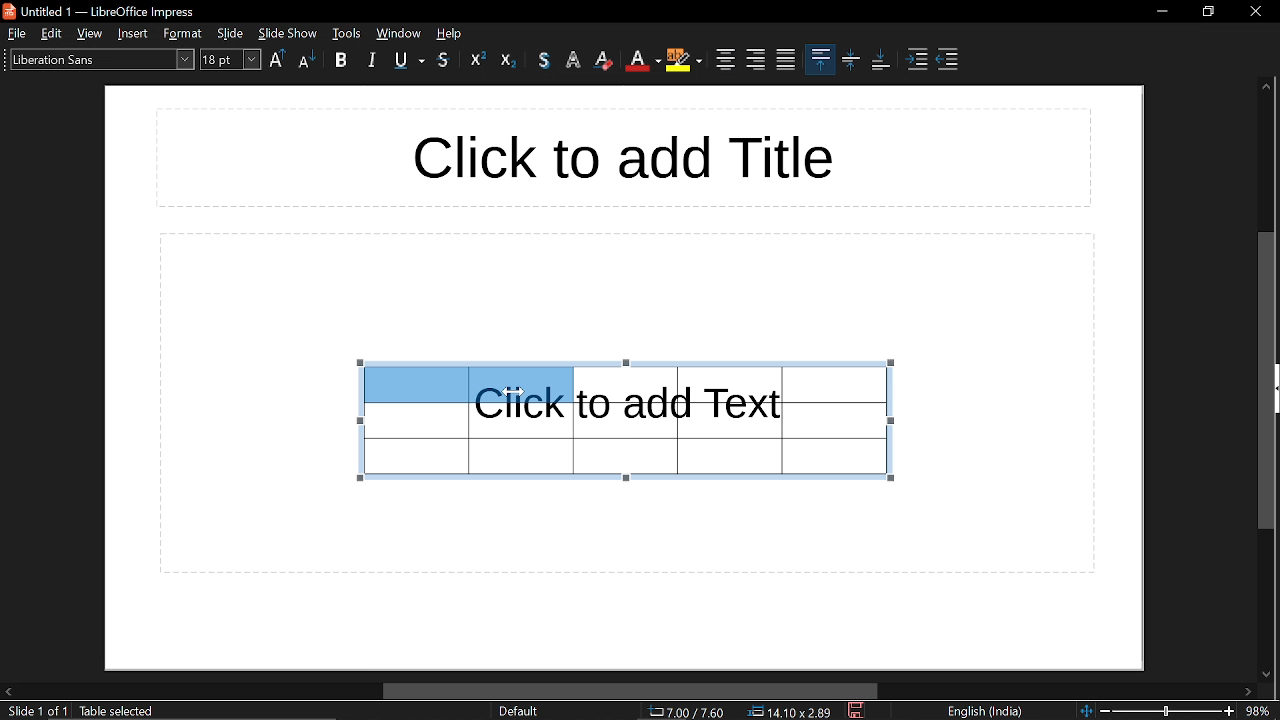 This screenshot has height=720, width=1280. Describe the element at coordinates (467, 447) in the screenshot. I see `Table` at that location.